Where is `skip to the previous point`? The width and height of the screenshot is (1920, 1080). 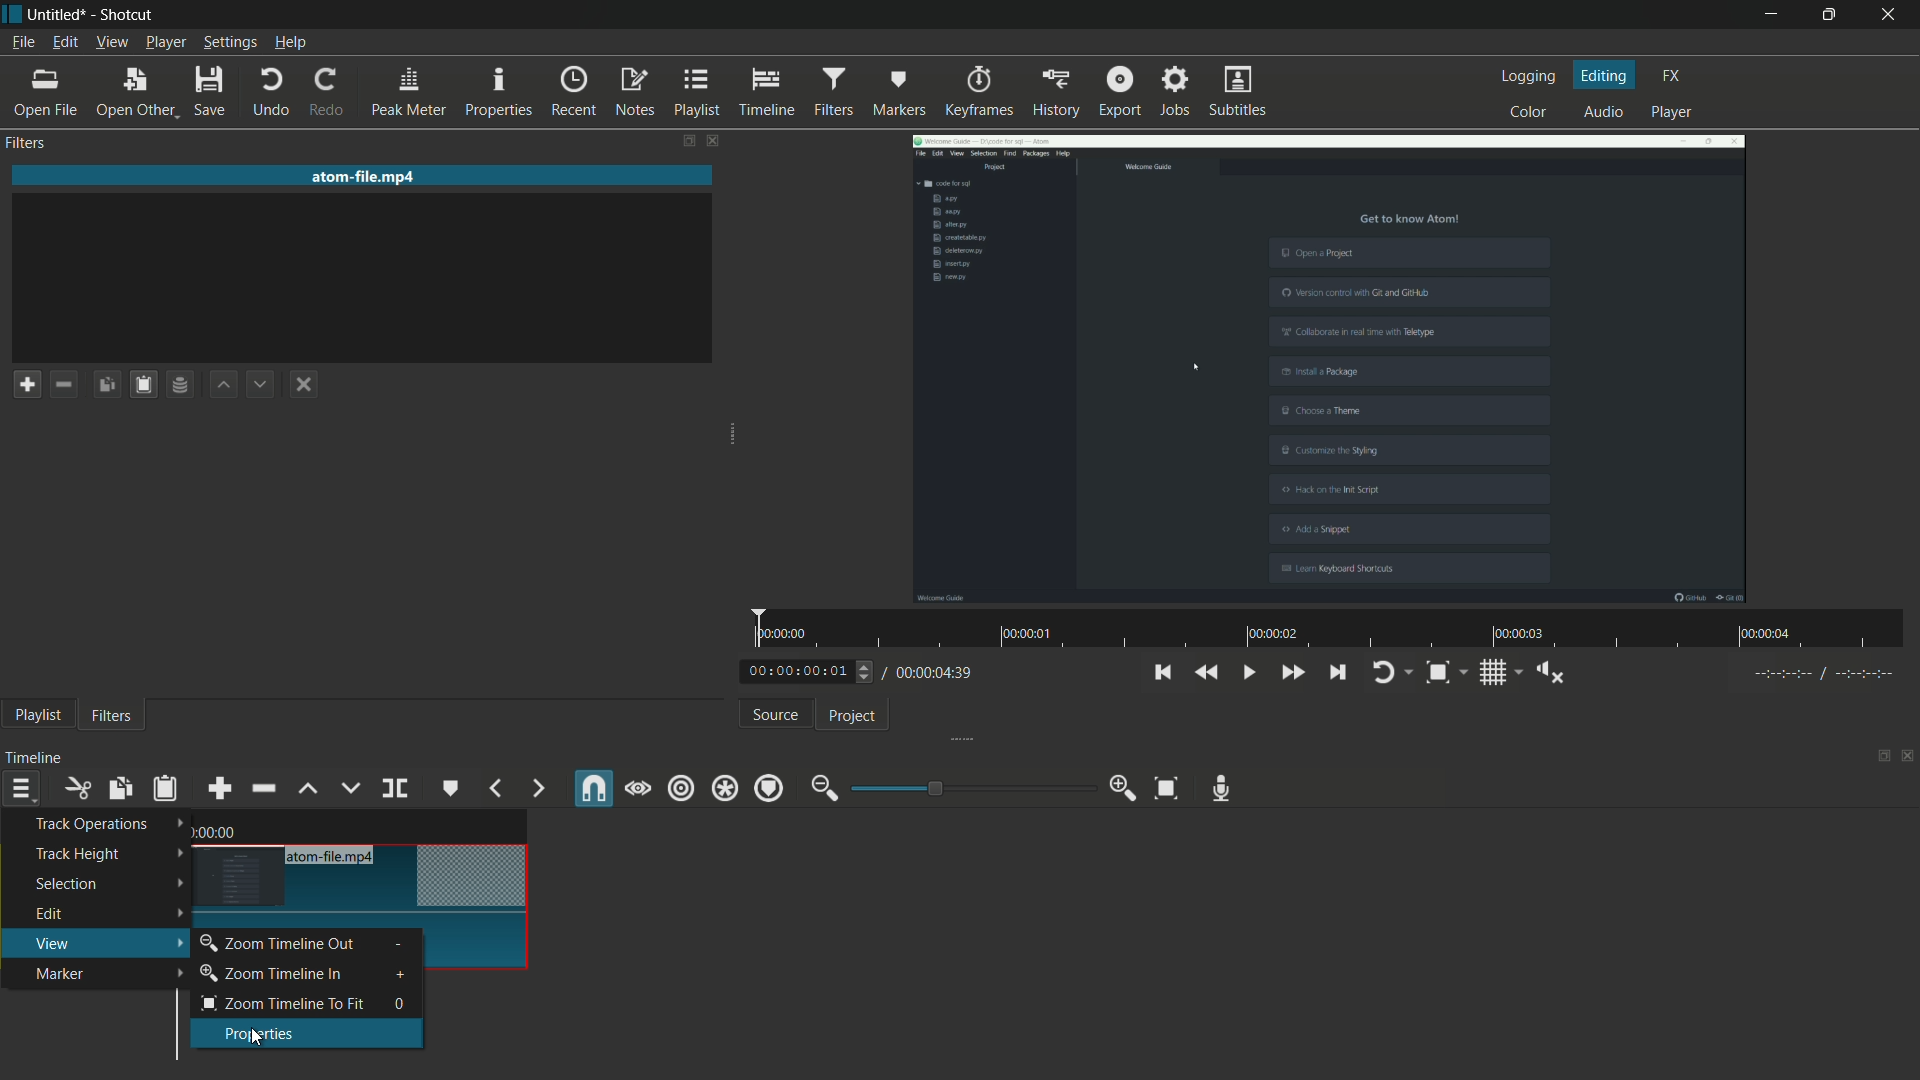 skip to the previous point is located at coordinates (1161, 672).